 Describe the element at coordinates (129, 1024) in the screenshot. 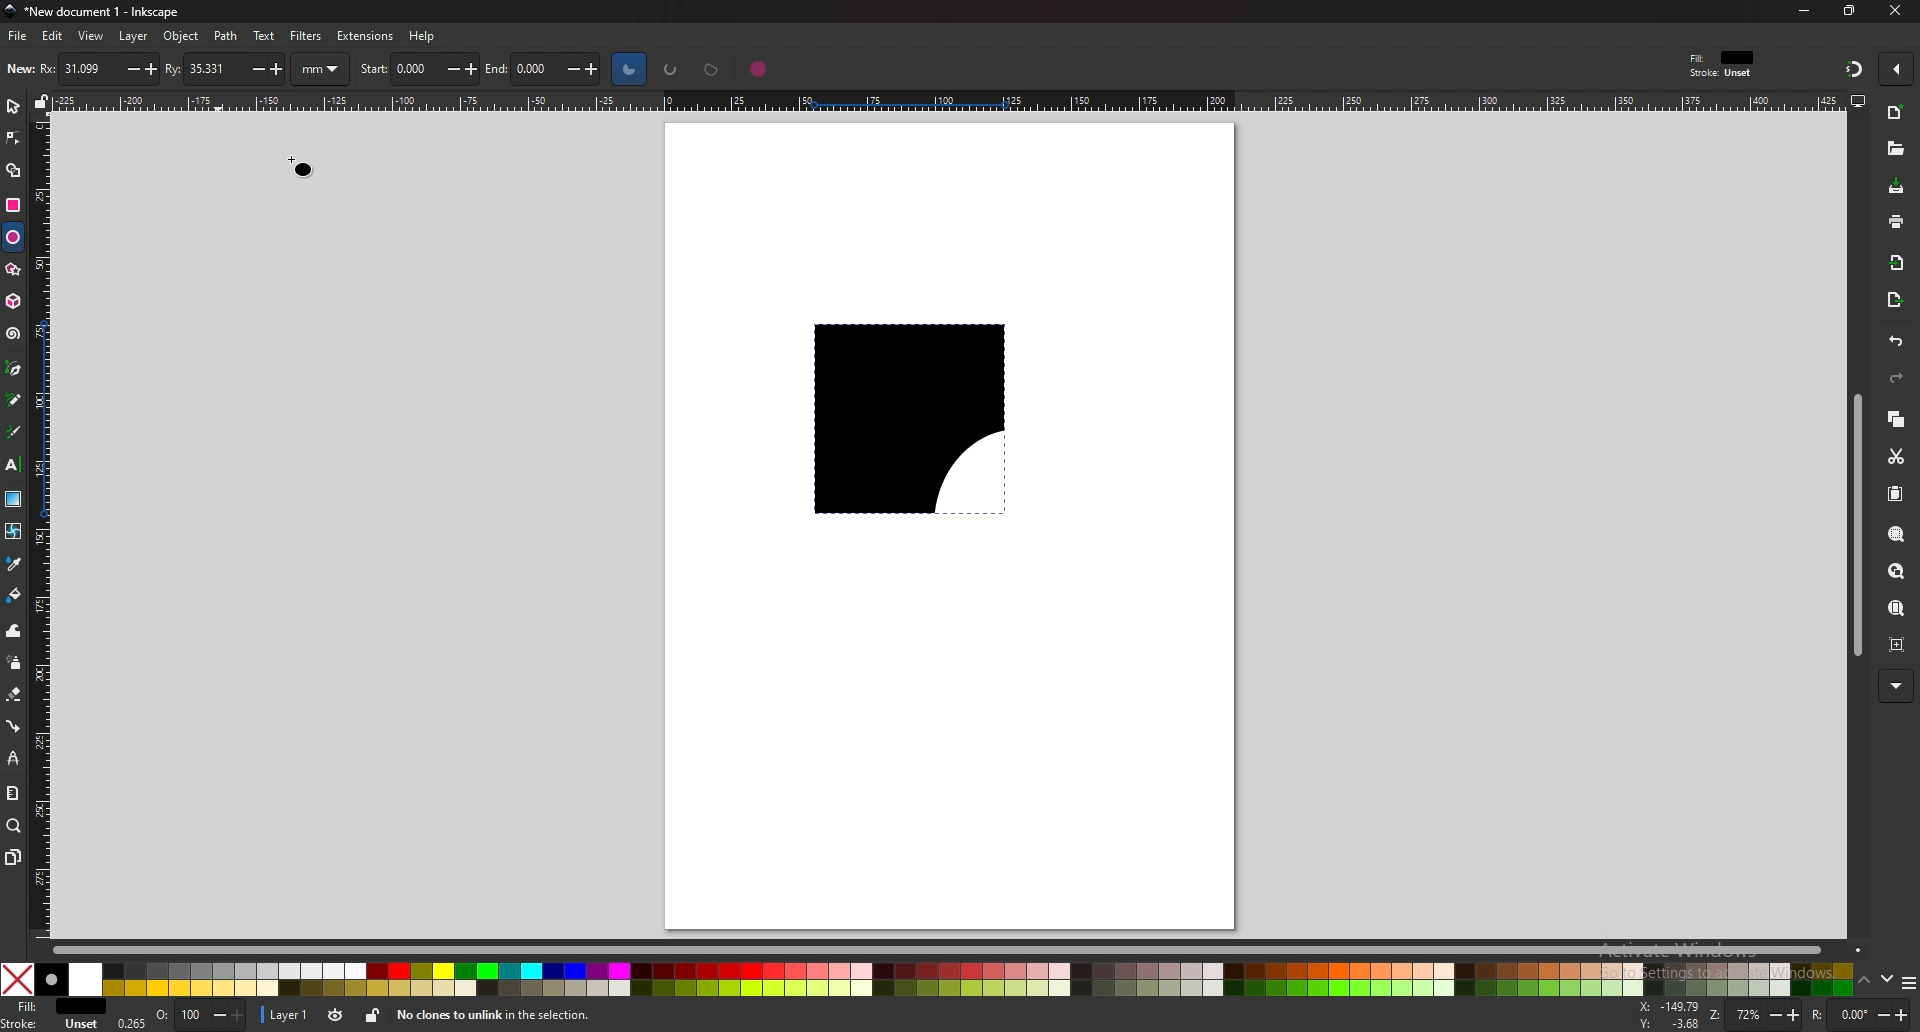

I see `0.265` at that location.